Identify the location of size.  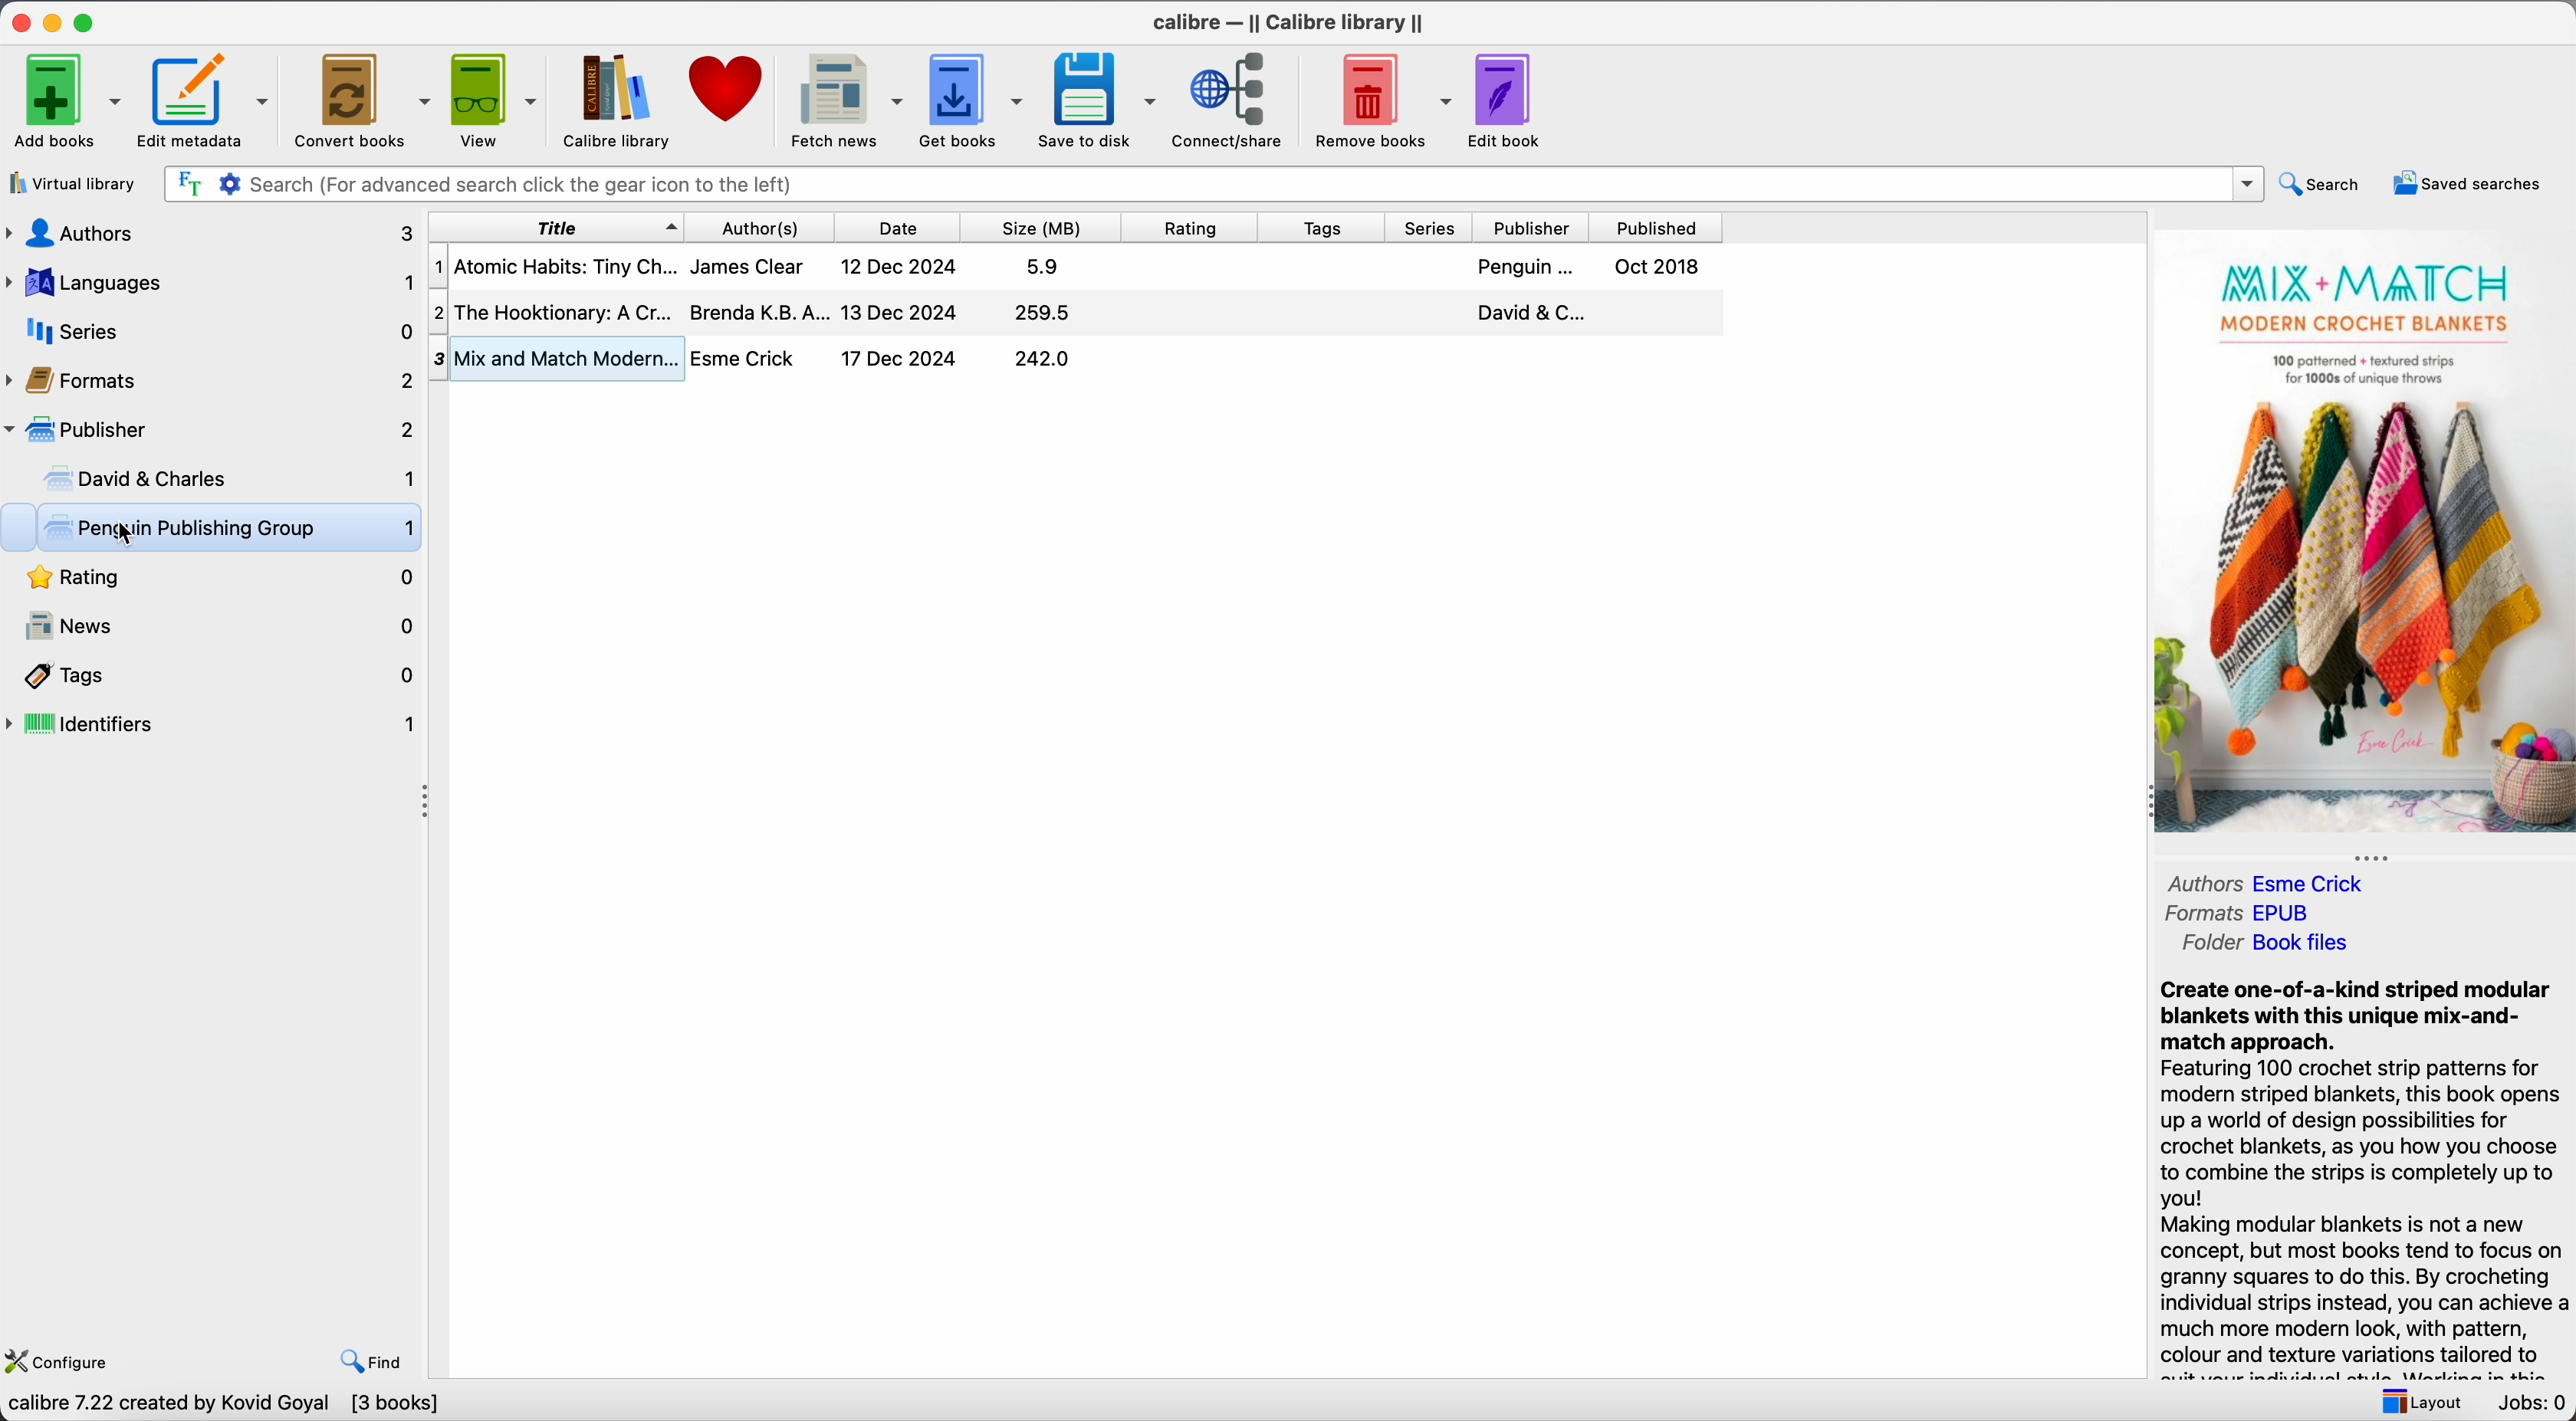
(1049, 227).